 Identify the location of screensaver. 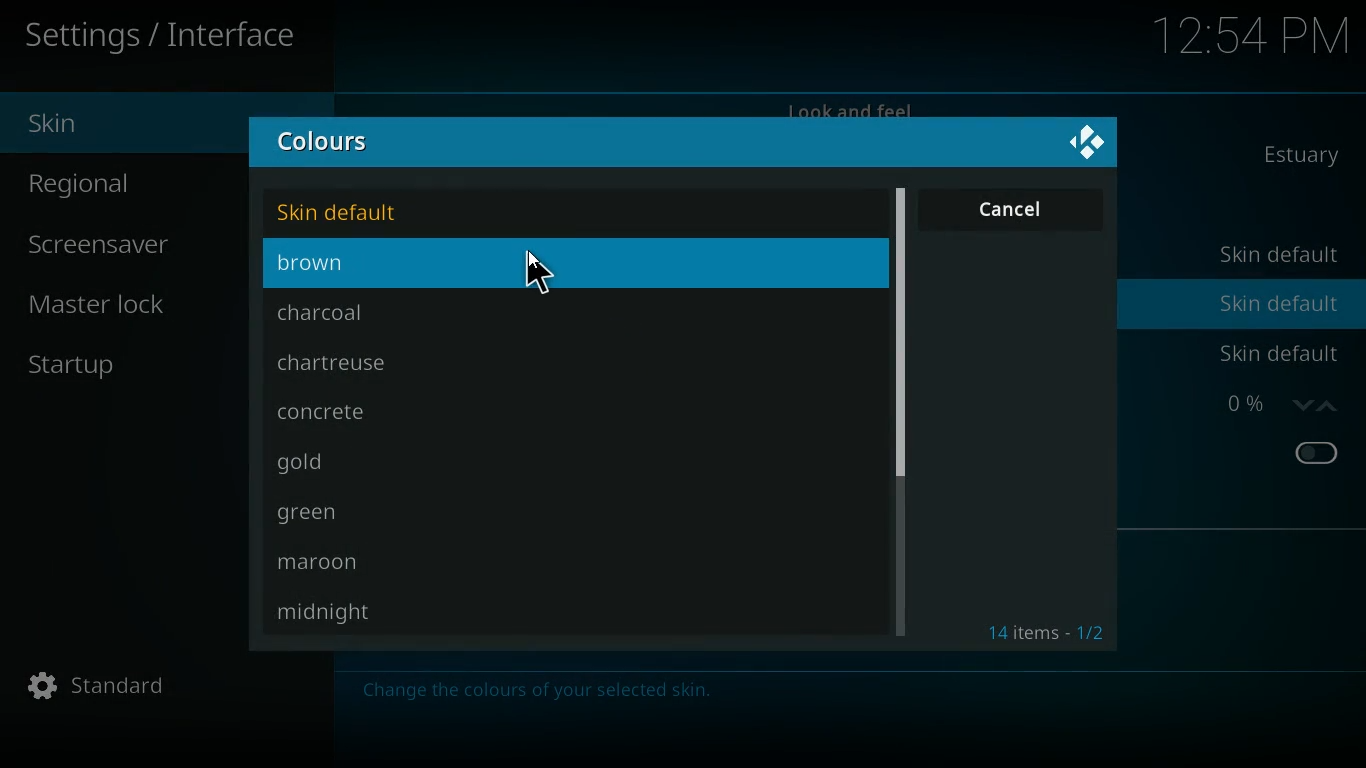
(126, 242).